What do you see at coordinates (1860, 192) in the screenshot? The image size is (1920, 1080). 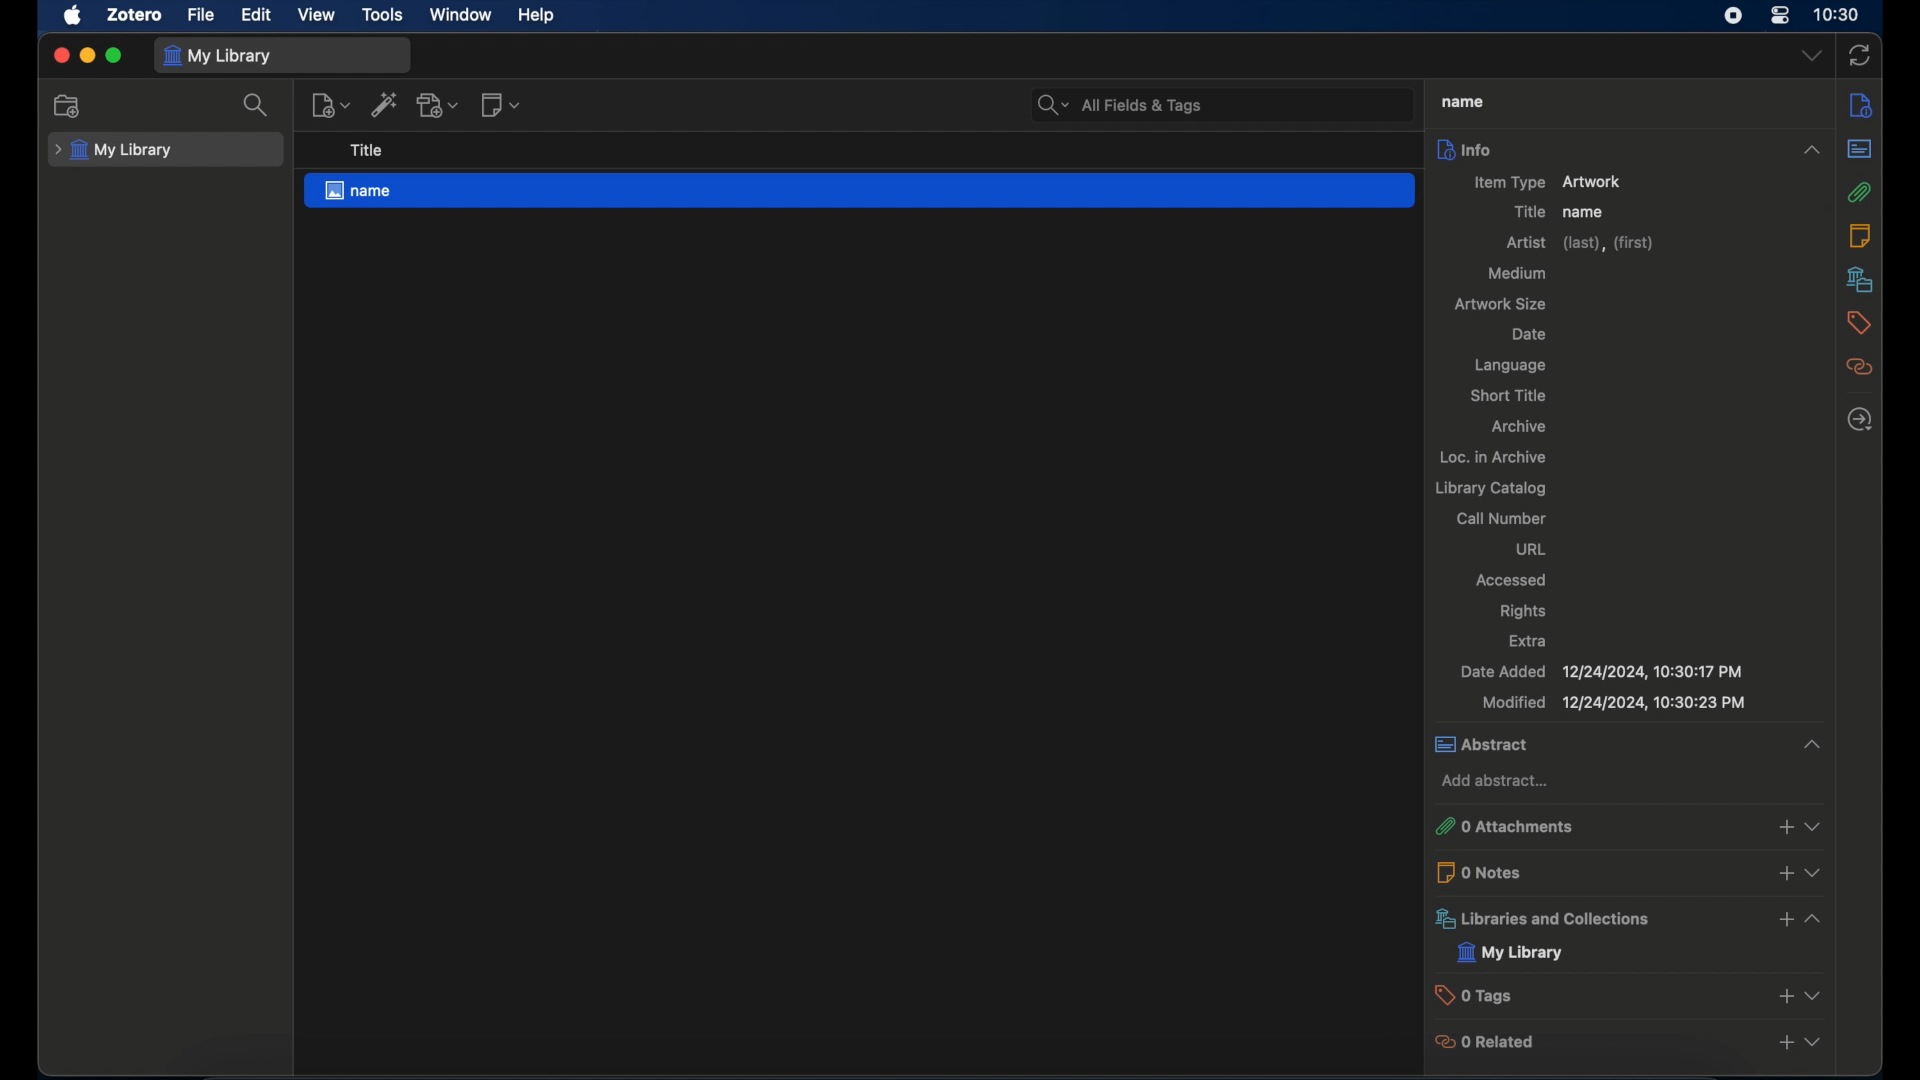 I see `attachments` at bounding box center [1860, 192].